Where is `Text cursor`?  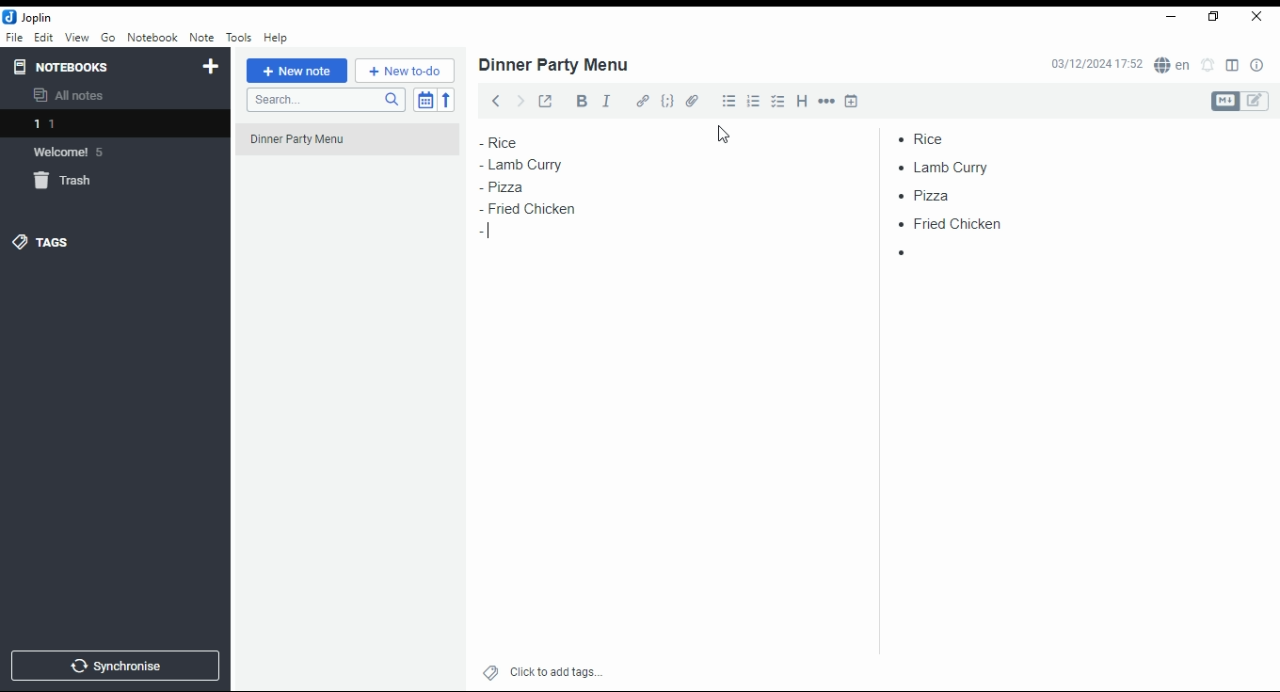
Text cursor is located at coordinates (489, 232).